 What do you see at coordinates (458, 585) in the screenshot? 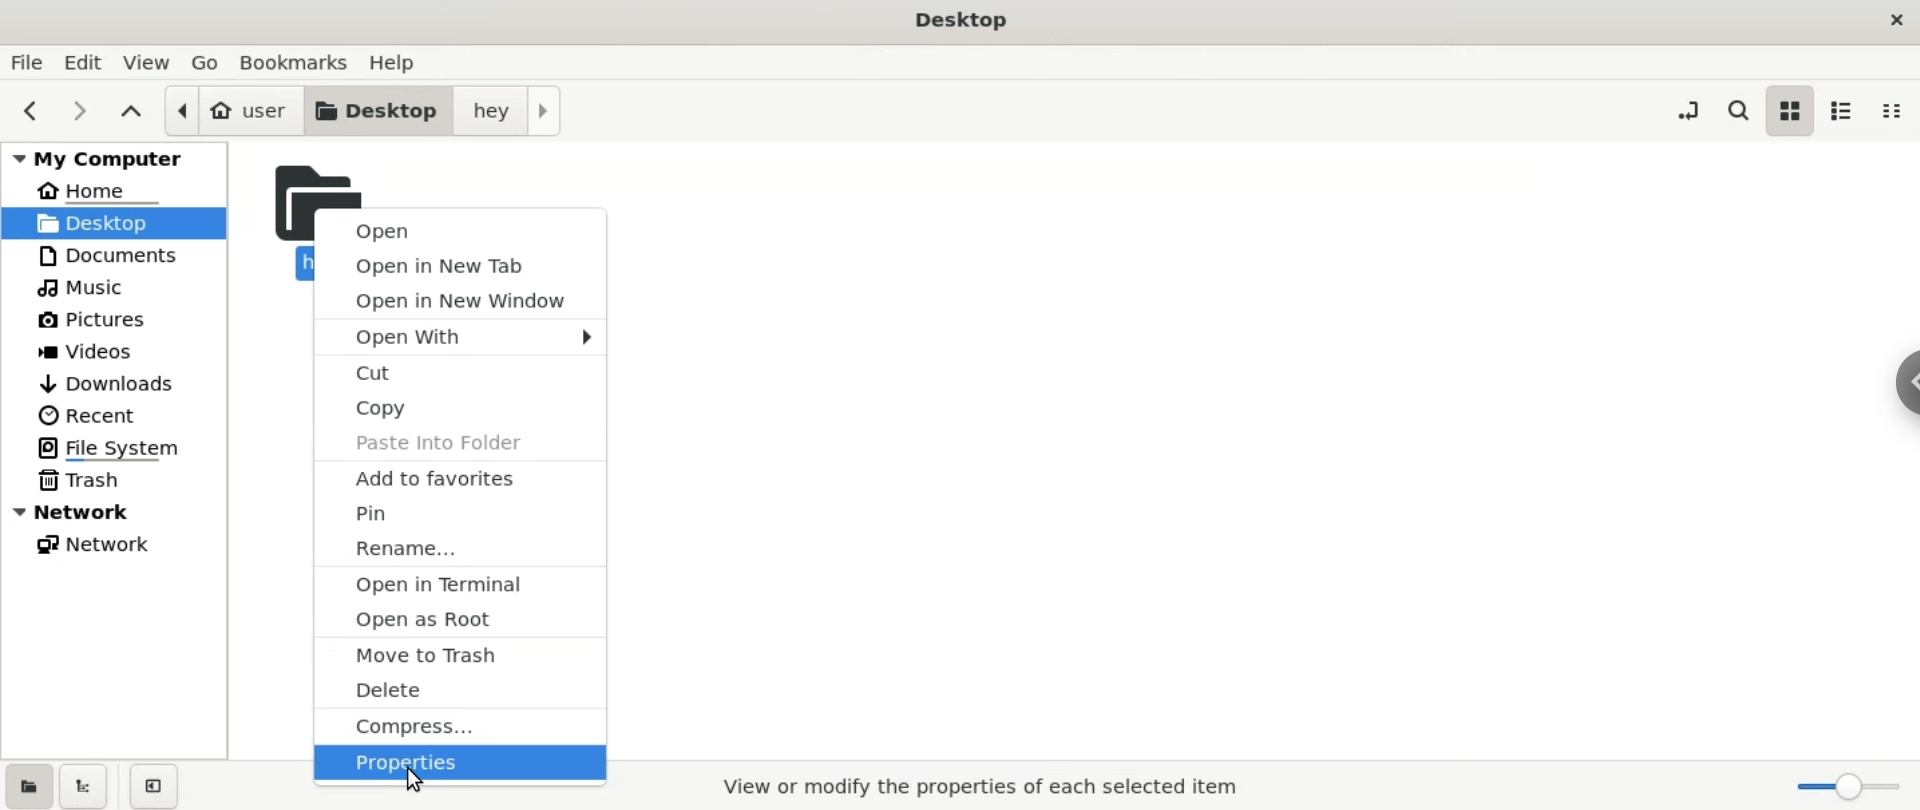
I see `open in terminal` at bounding box center [458, 585].